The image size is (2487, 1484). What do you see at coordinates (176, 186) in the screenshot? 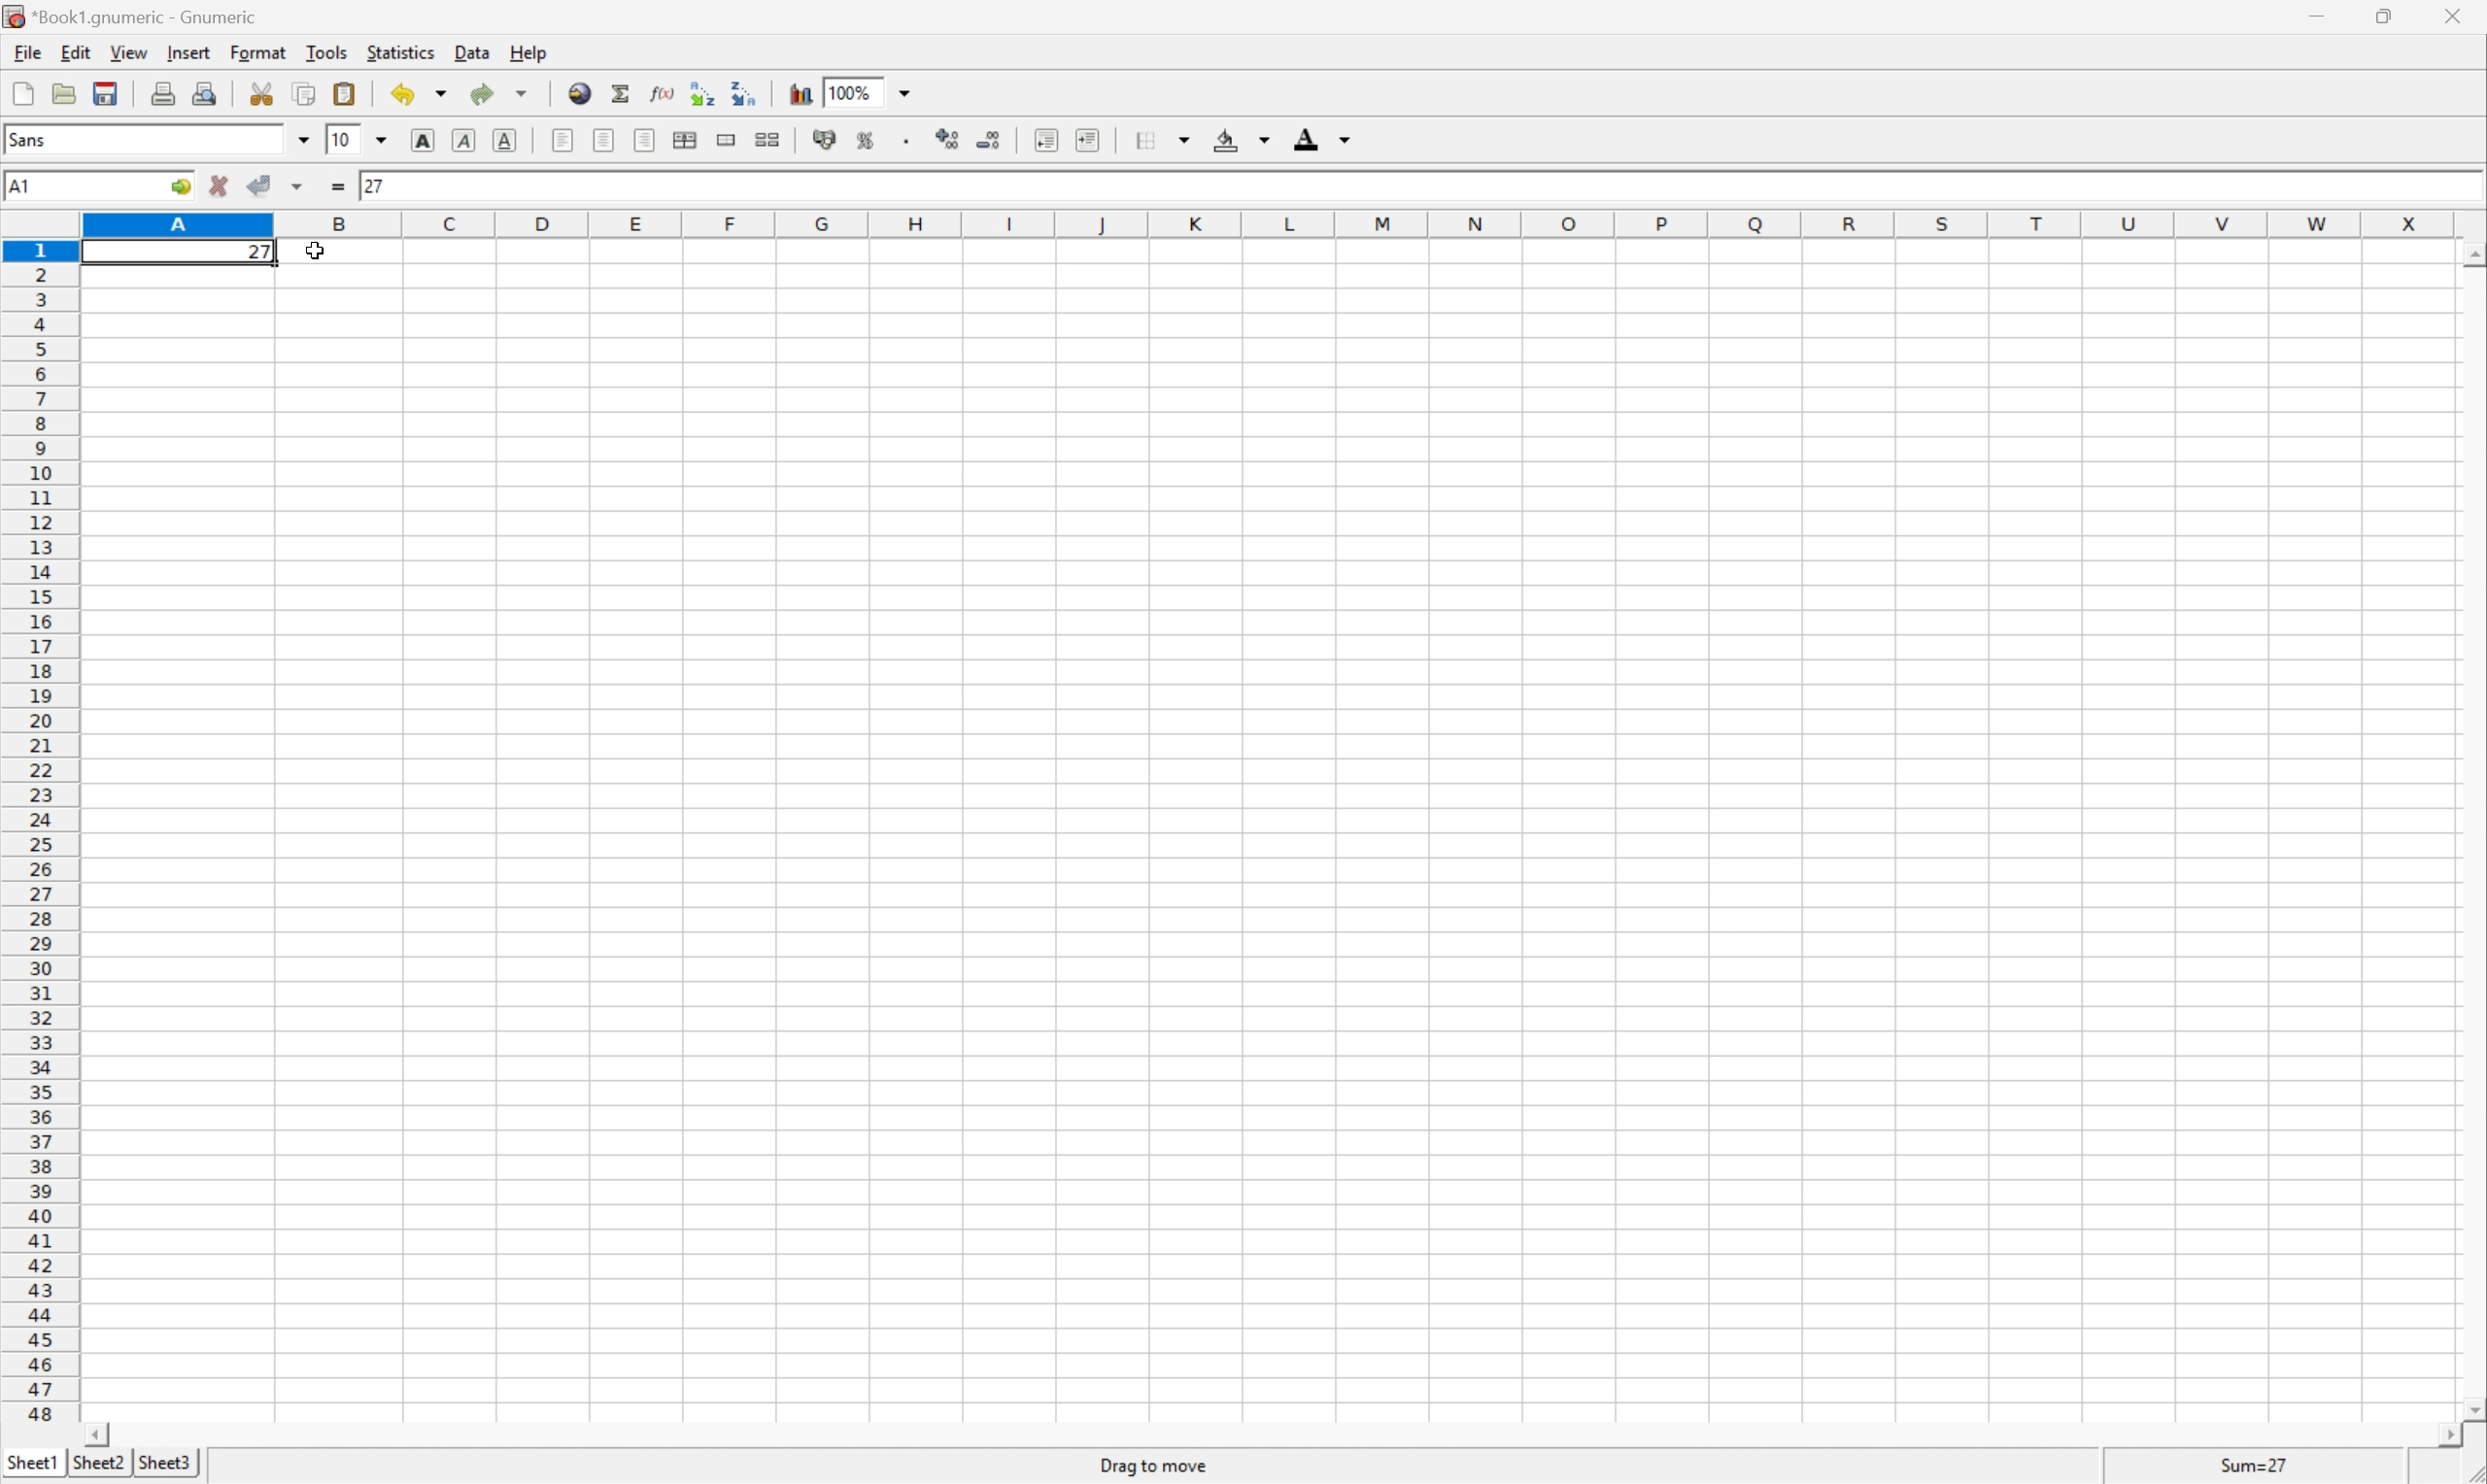
I see `Go to` at bounding box center [176, 186].